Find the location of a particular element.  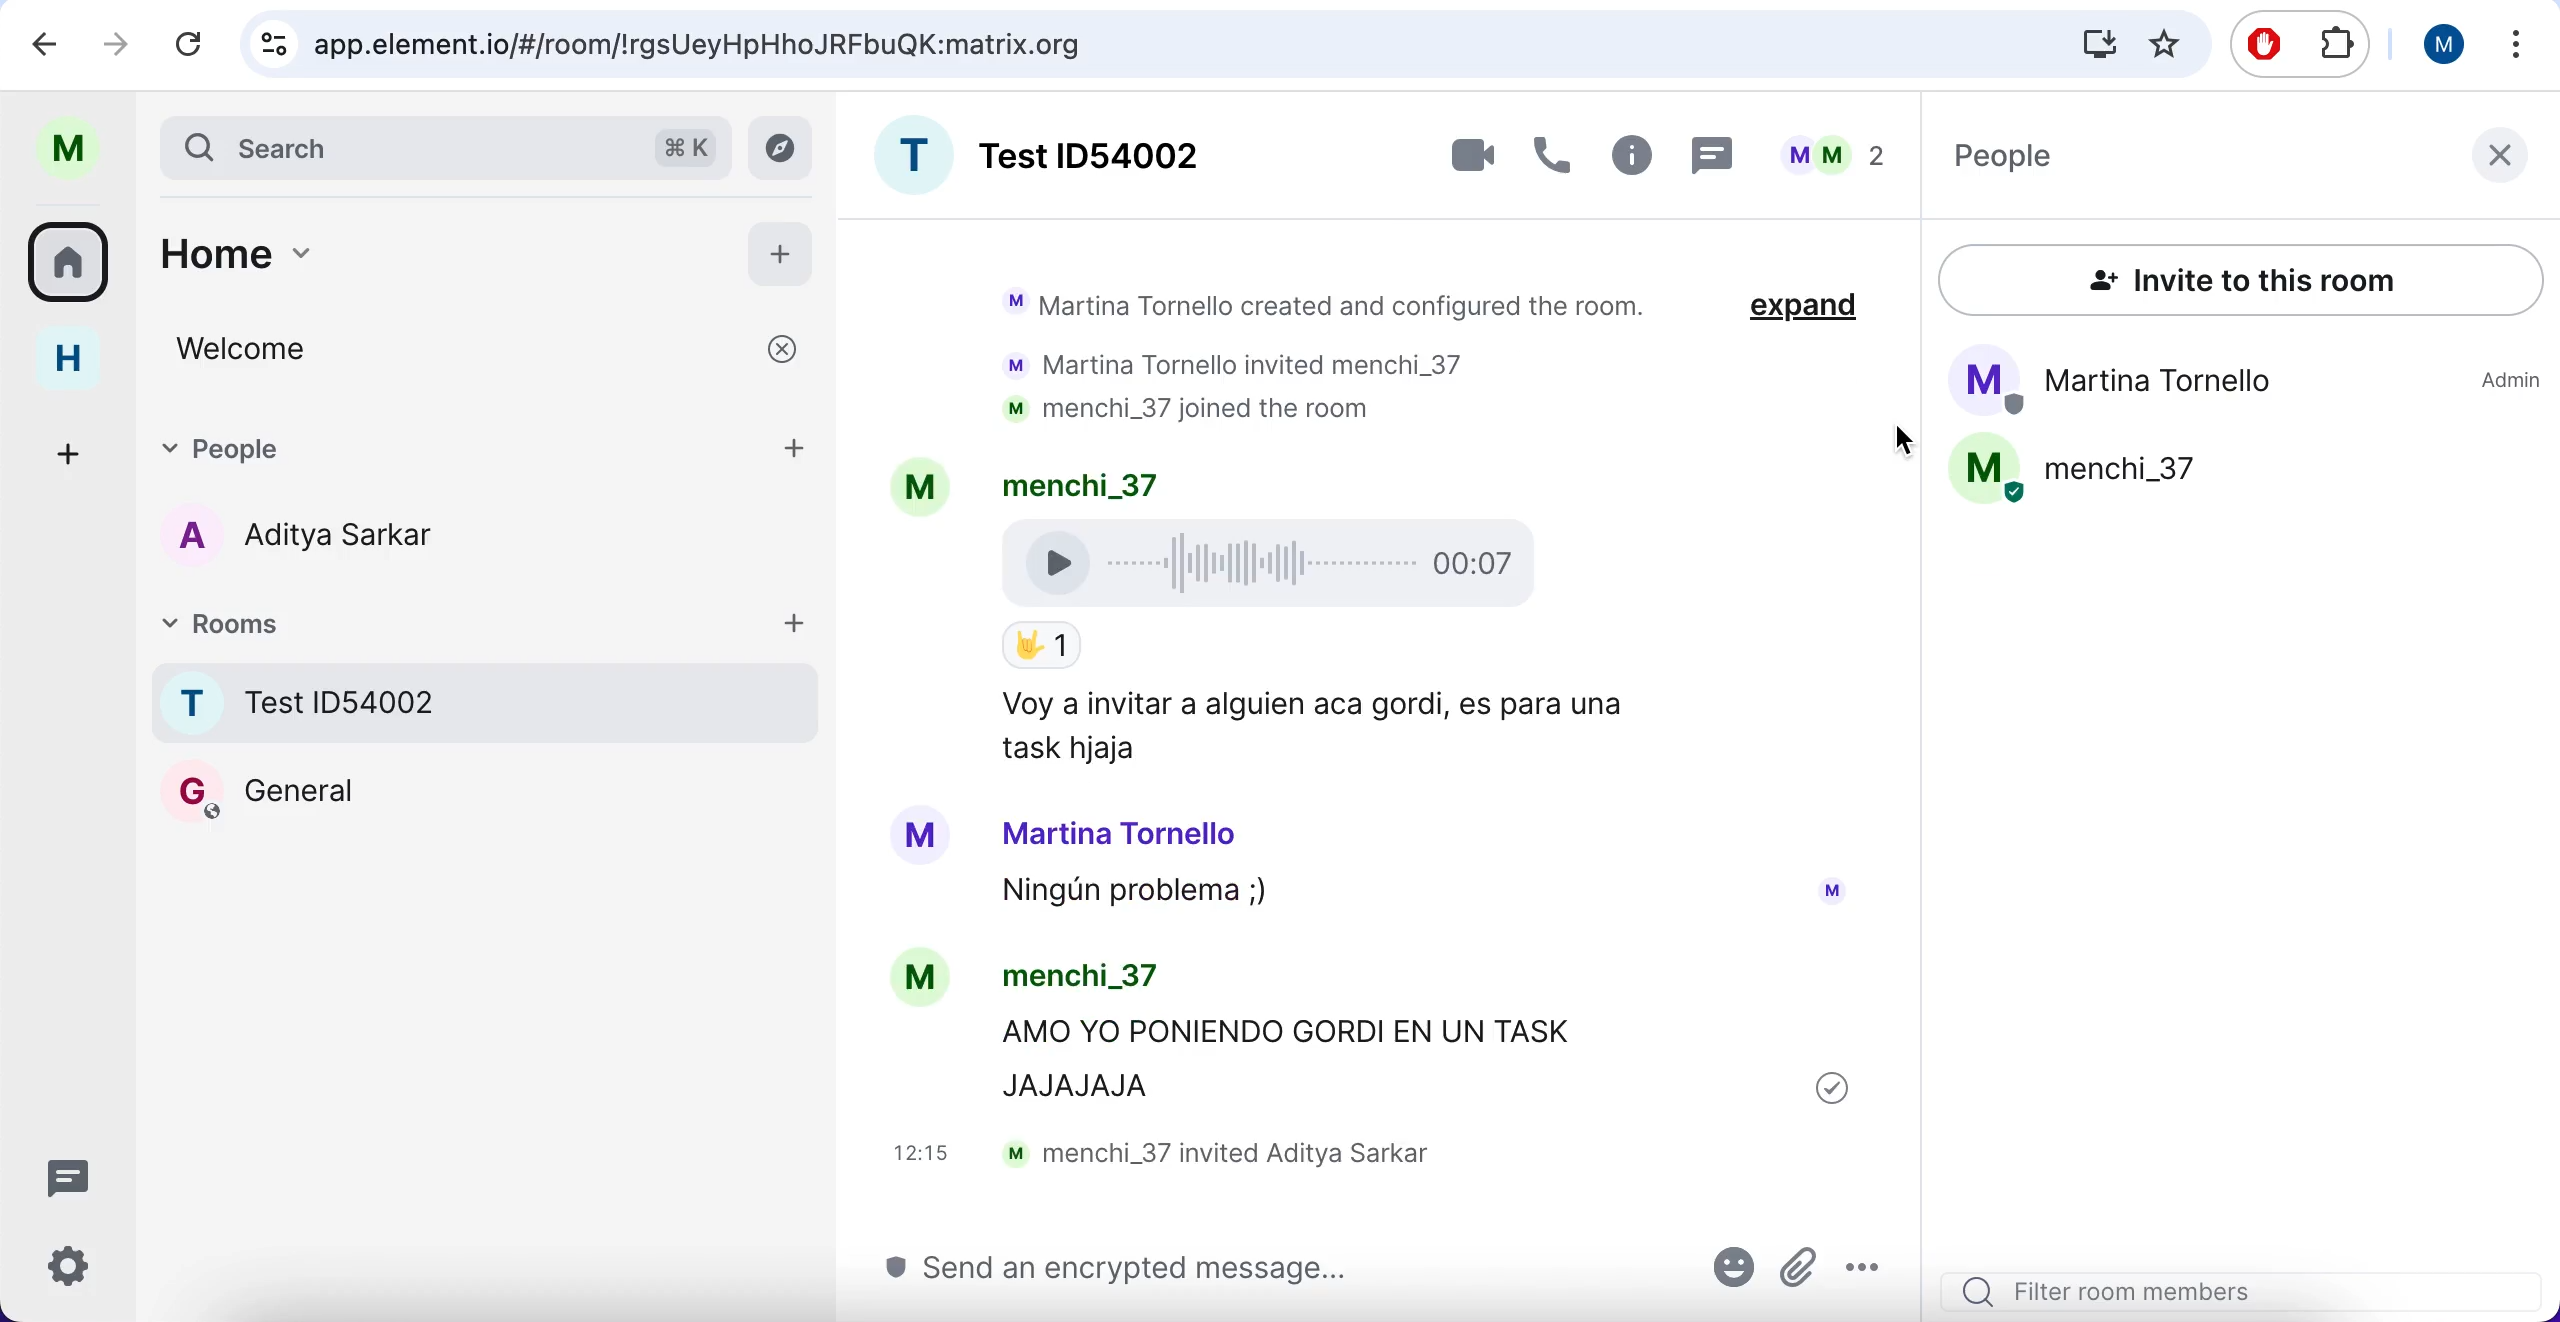

cursor is located at coordinates (1906, 447).